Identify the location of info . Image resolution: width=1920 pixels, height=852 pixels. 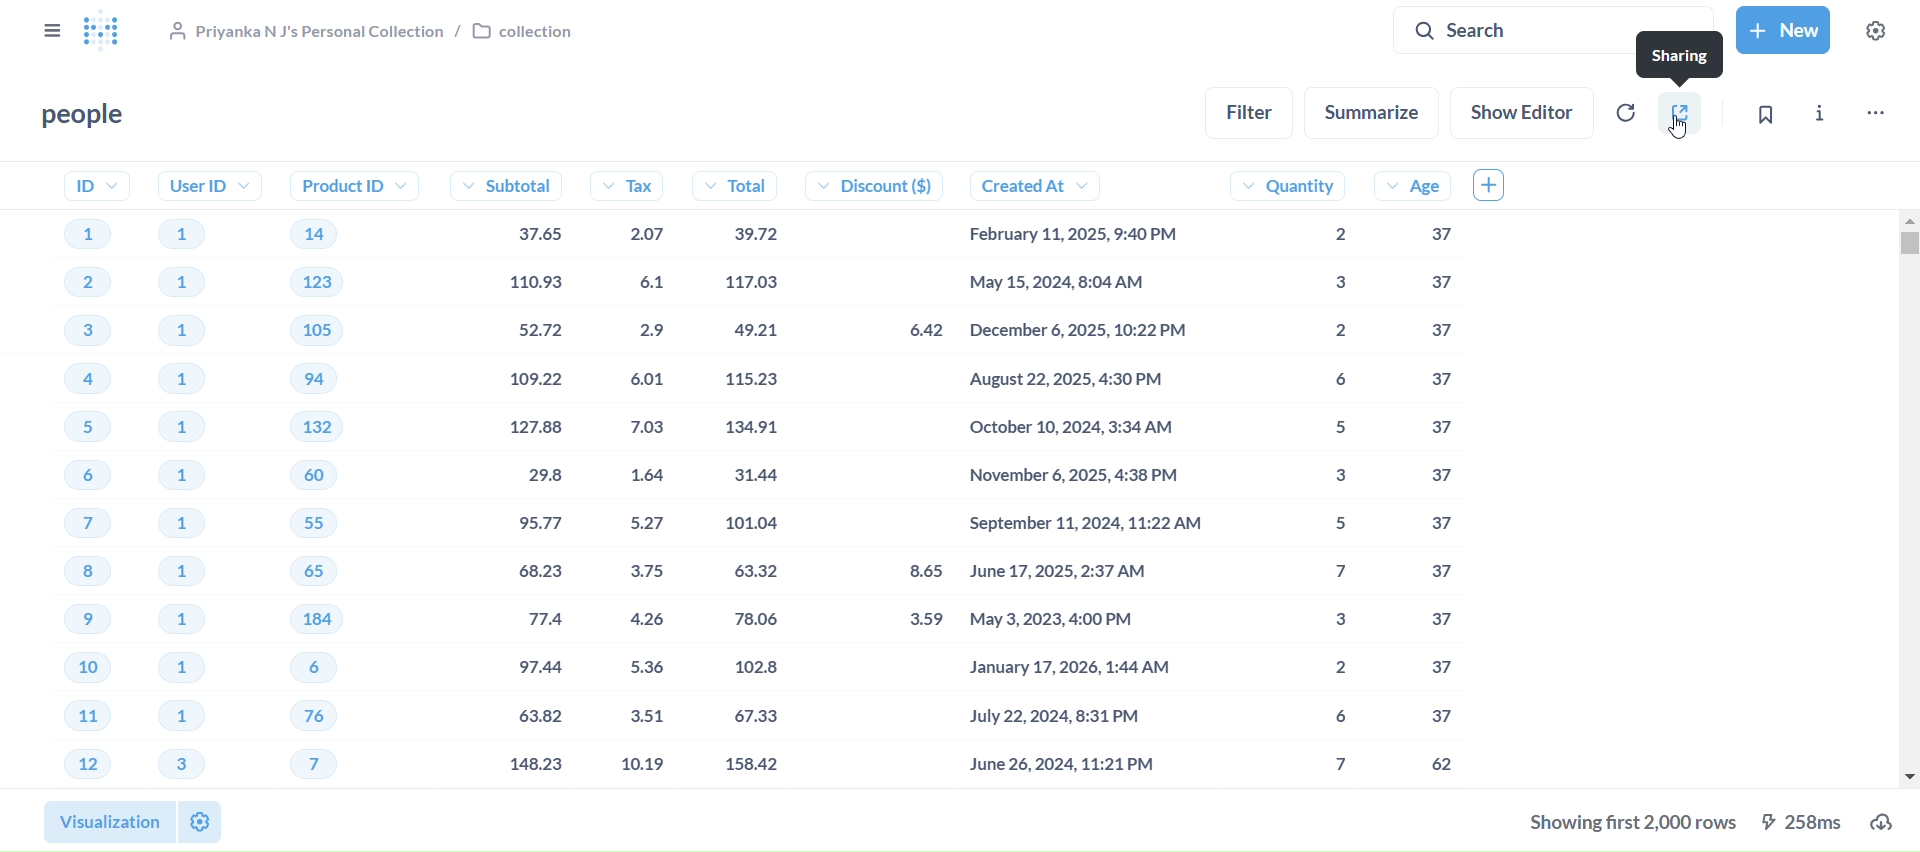
(1822, 114).